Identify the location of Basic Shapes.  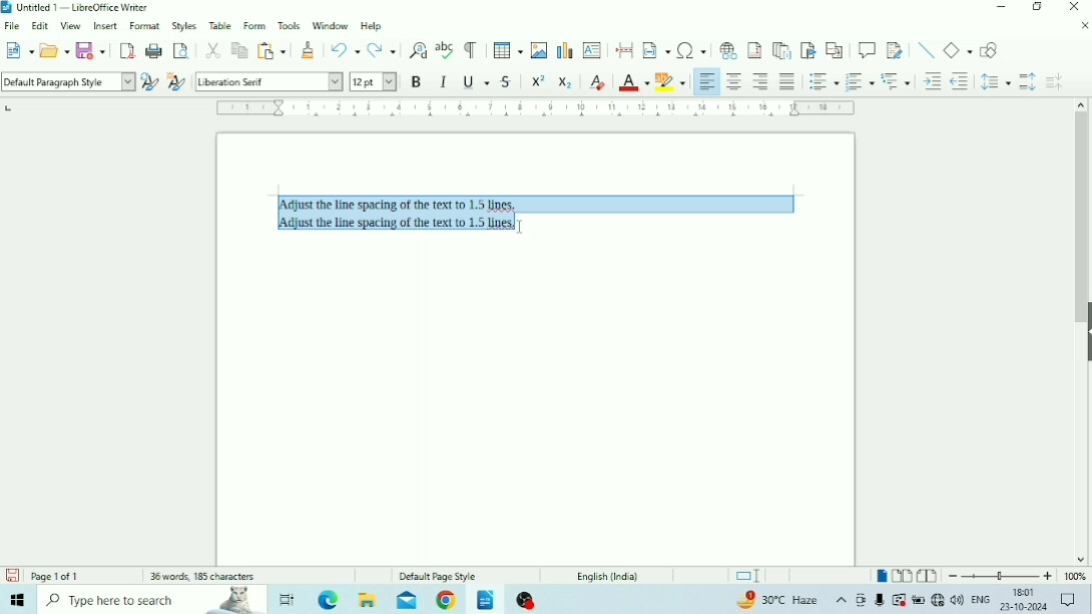
(957, 49).